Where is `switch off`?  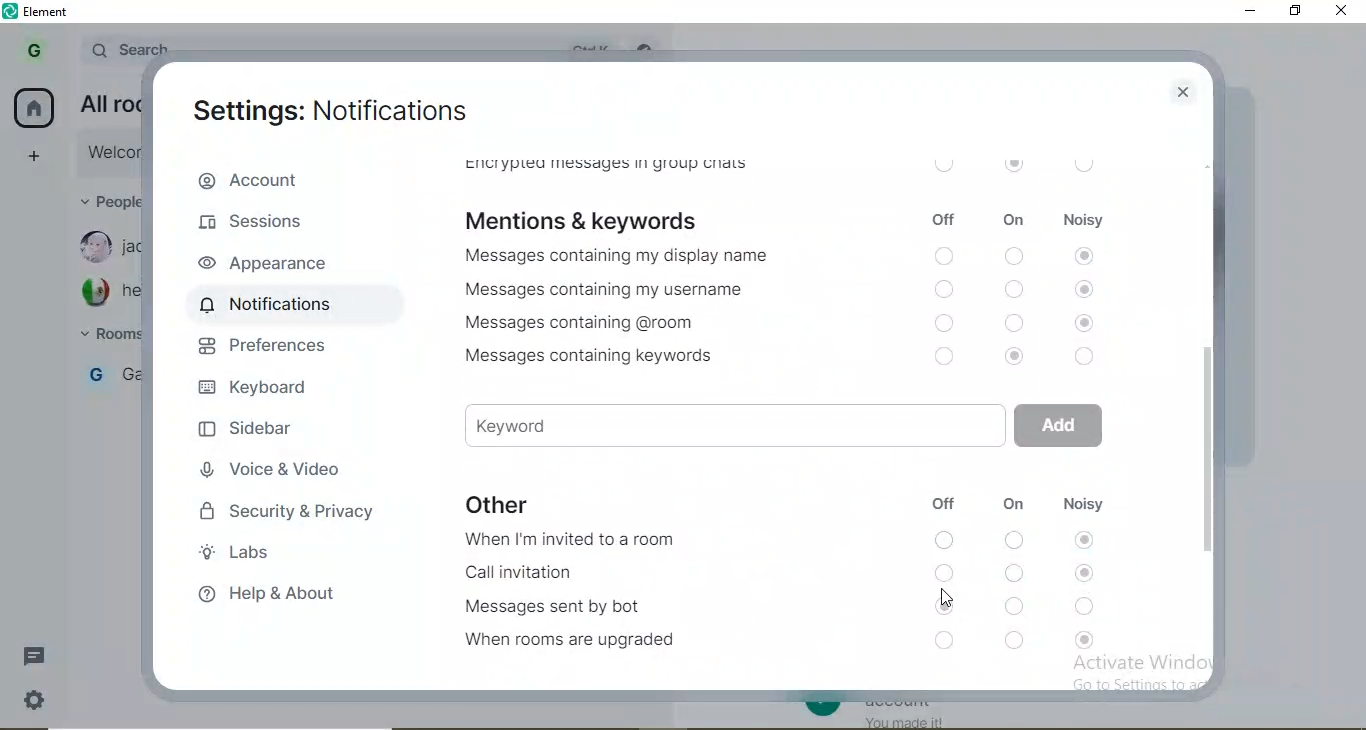
switch off is located at coordinates (946, 325).